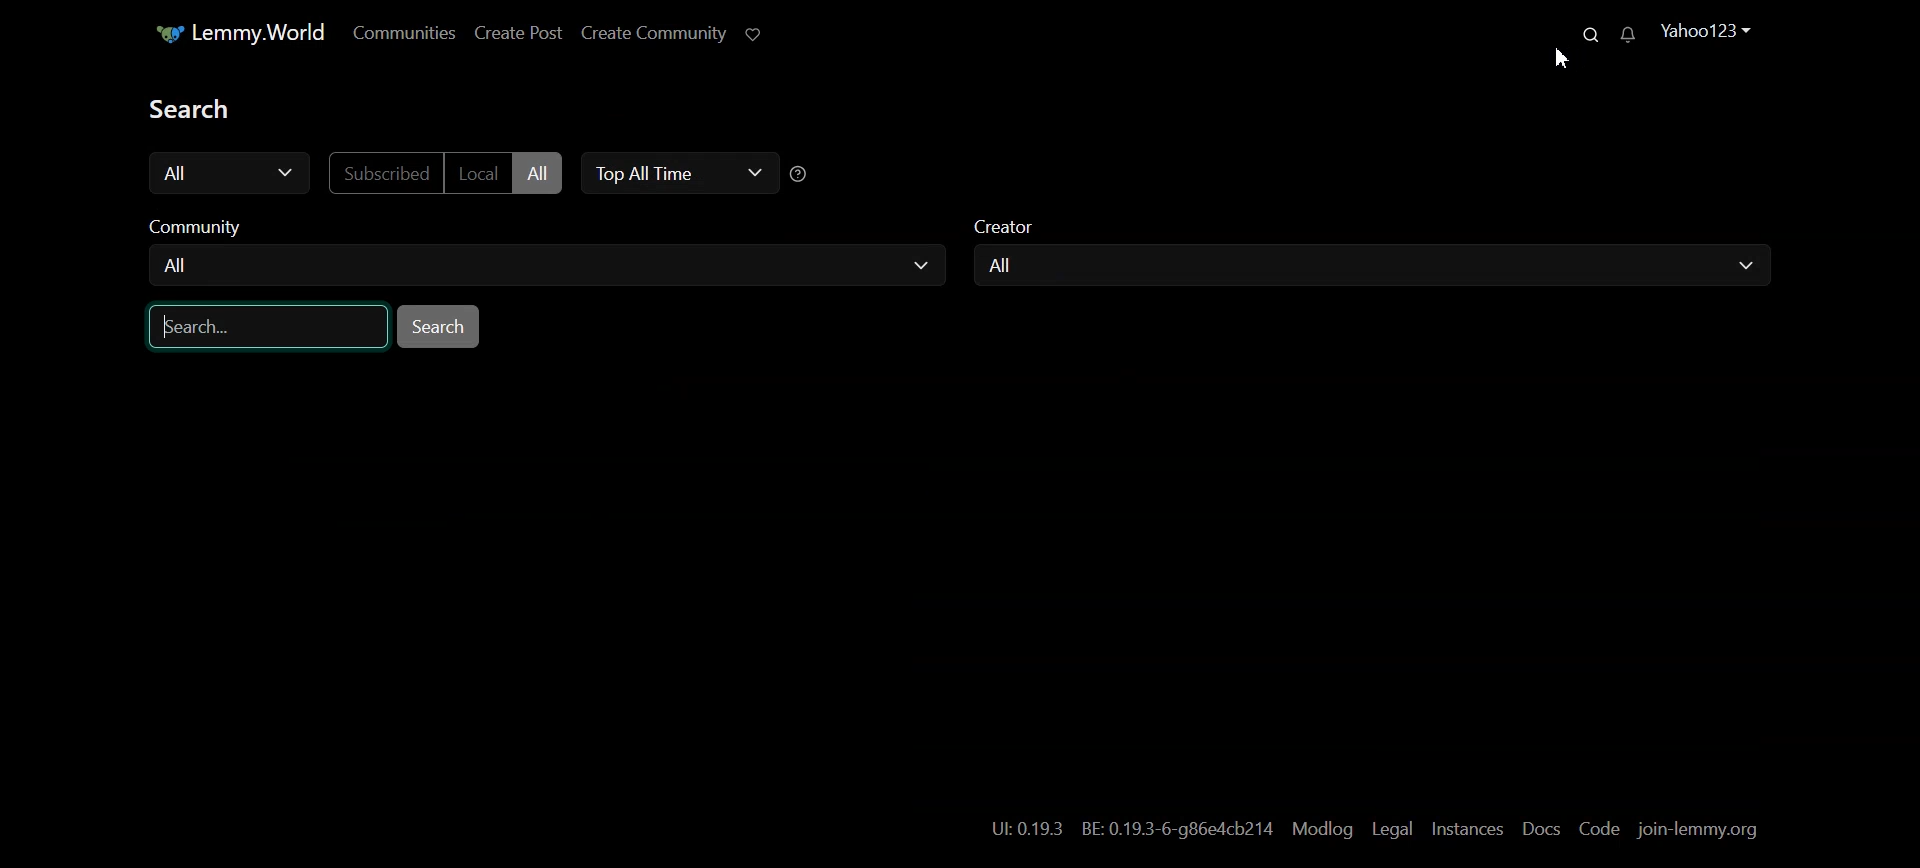 Image resolution: width=1920 pixels, height=868 pixels. I want to click on Unread Messages, so click(1627, 37).